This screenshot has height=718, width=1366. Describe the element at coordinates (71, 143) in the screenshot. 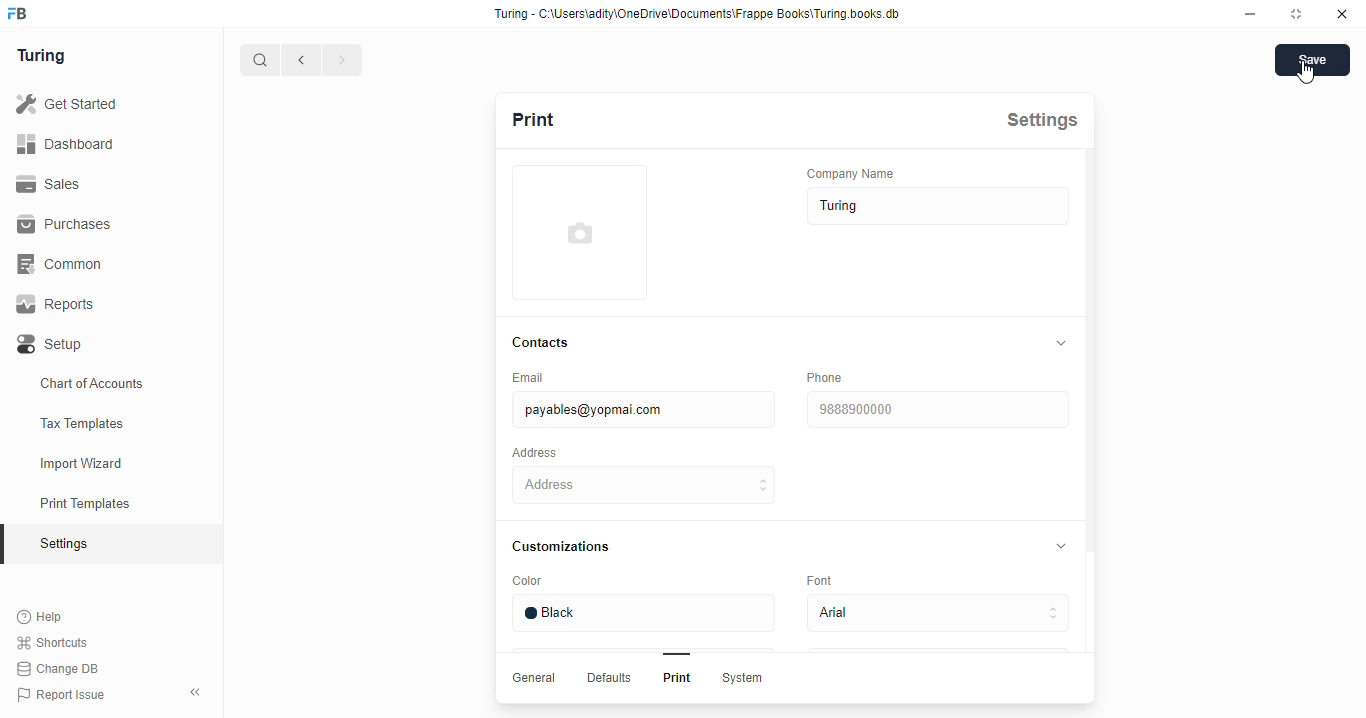

I see `Dashboard` at that location.